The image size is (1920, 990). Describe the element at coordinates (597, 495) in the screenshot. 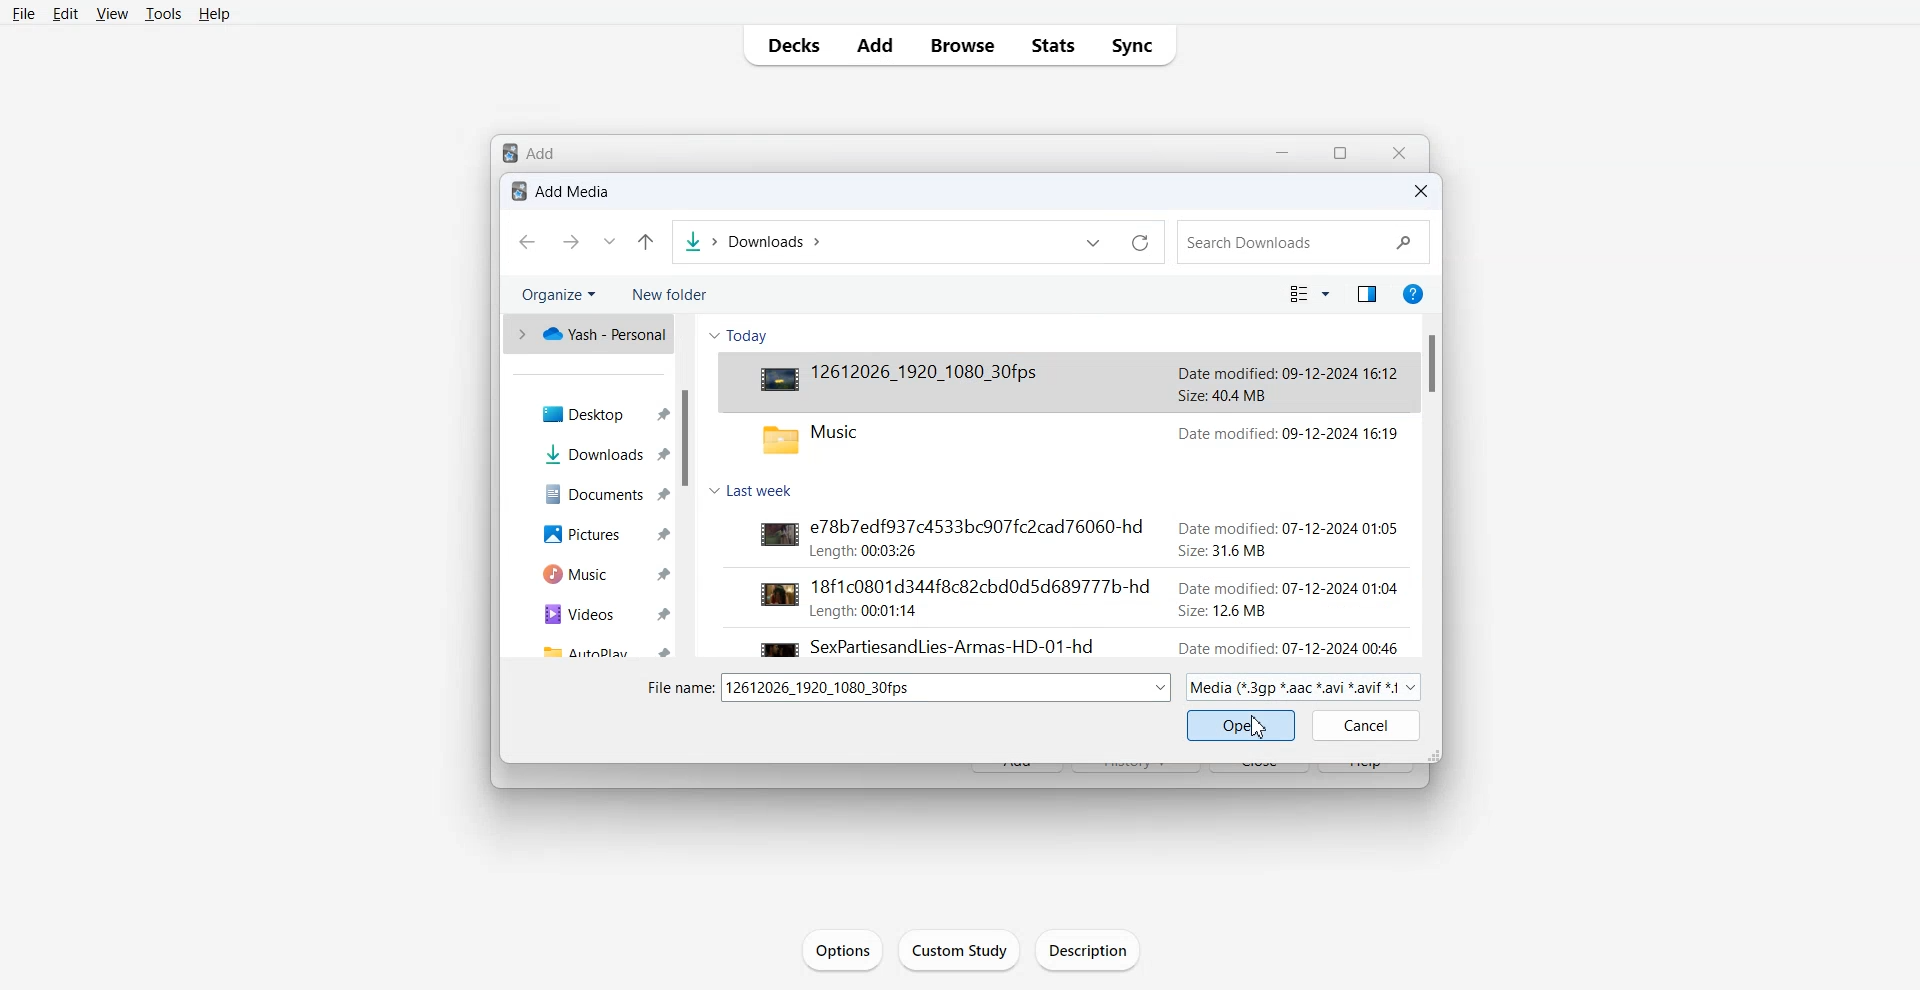

I see `Documents` at that location.